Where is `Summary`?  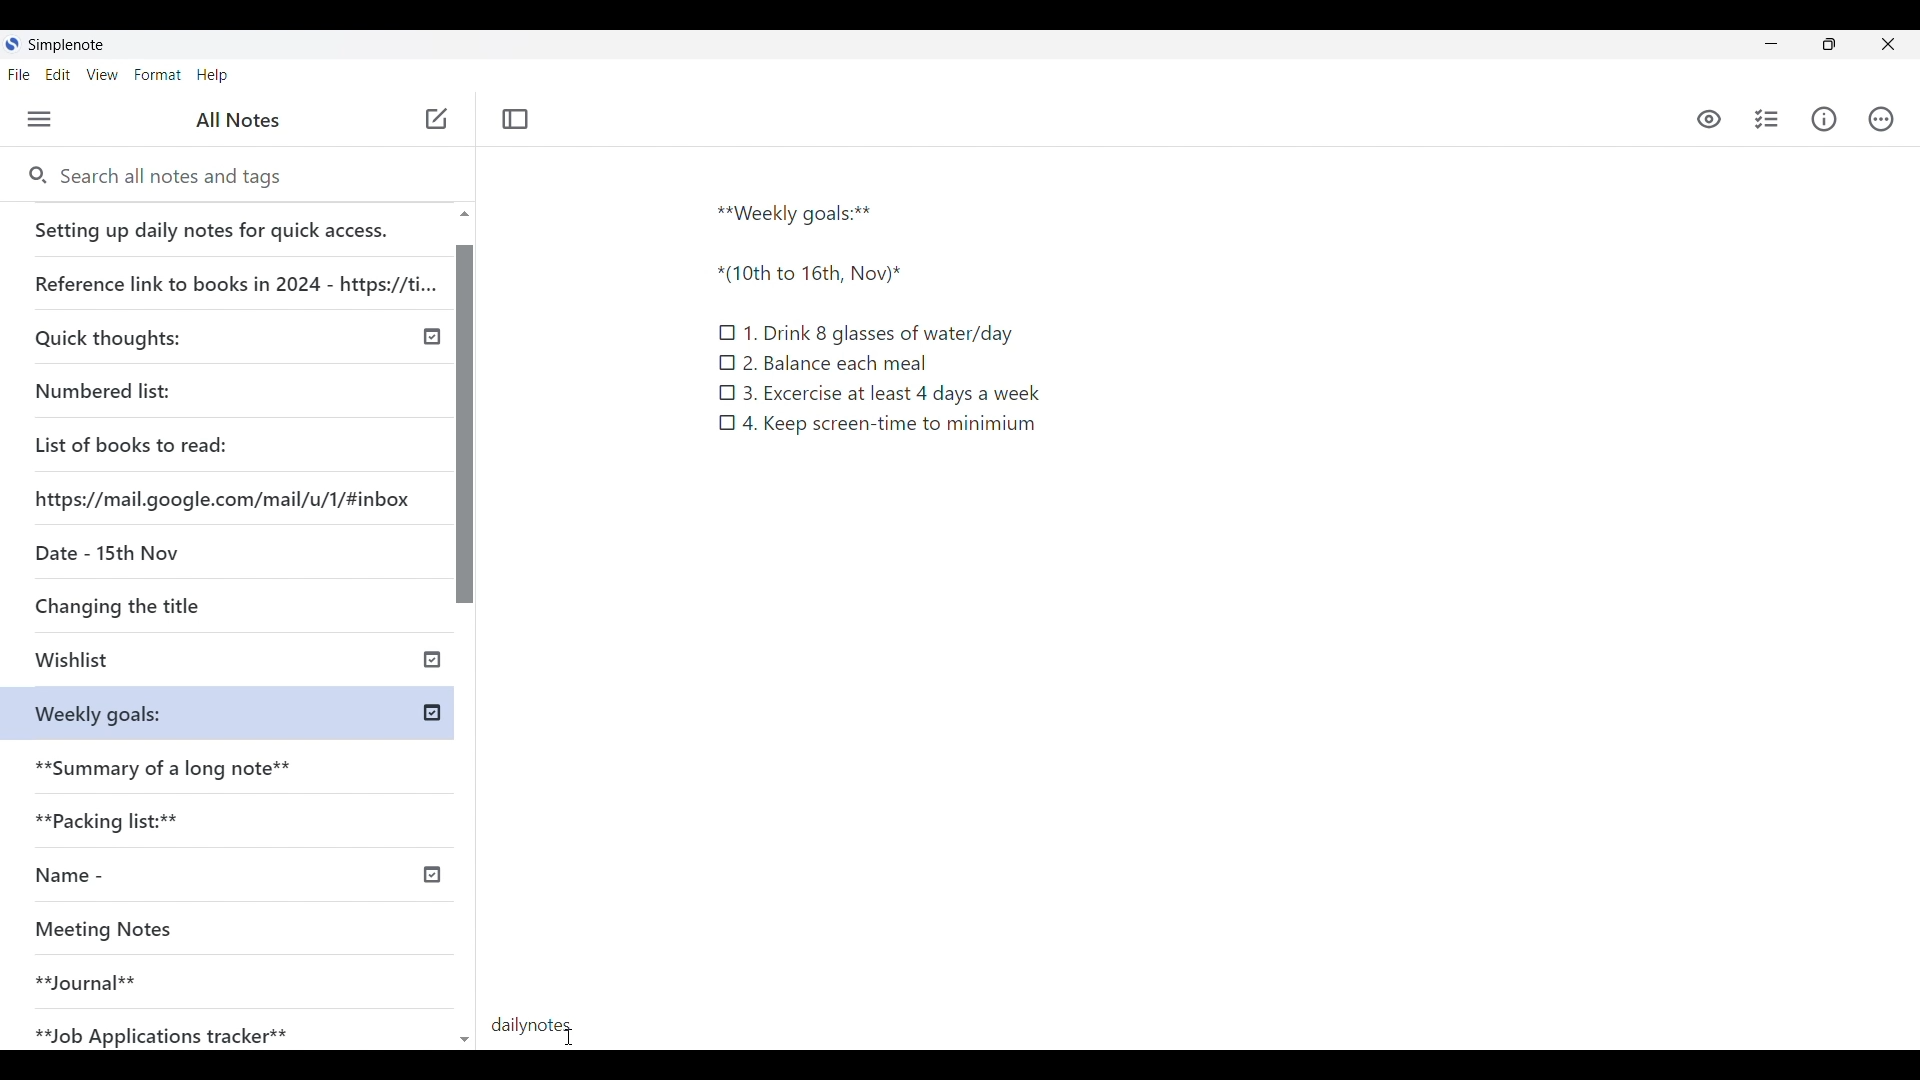
Summary is located at coordinates (239, 762).